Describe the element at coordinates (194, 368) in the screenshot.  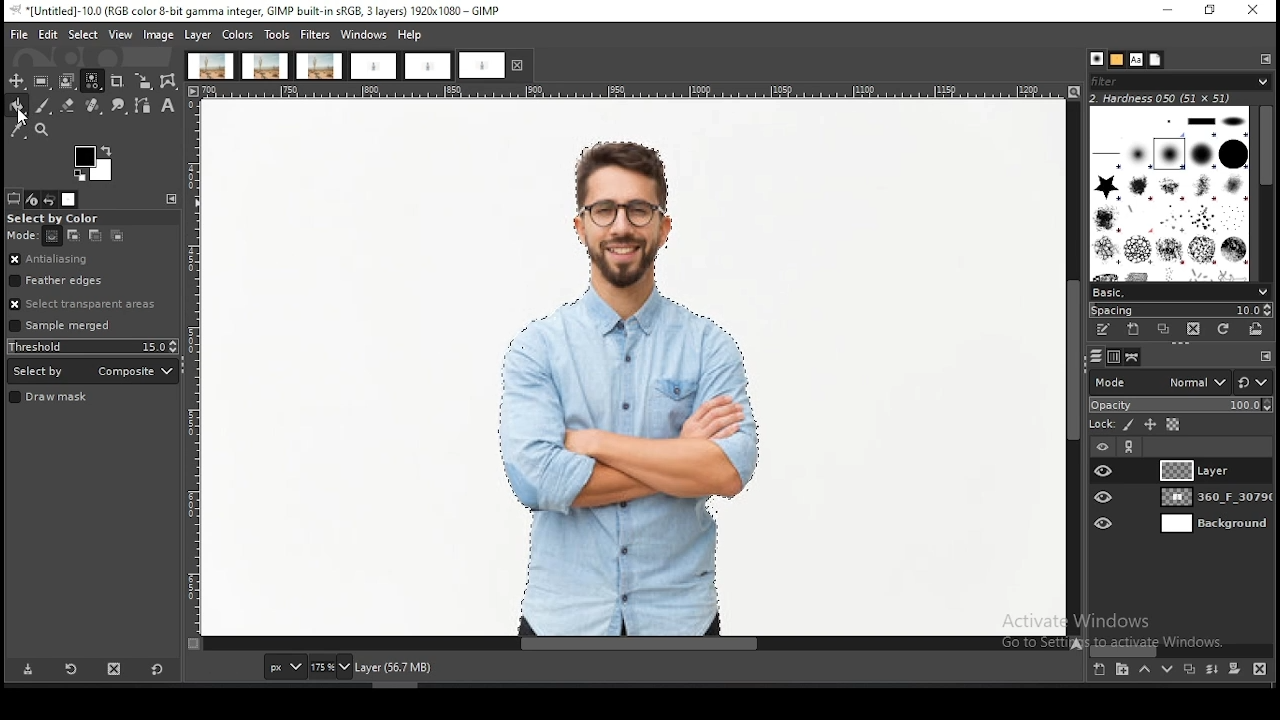
I see `scale` at that location.